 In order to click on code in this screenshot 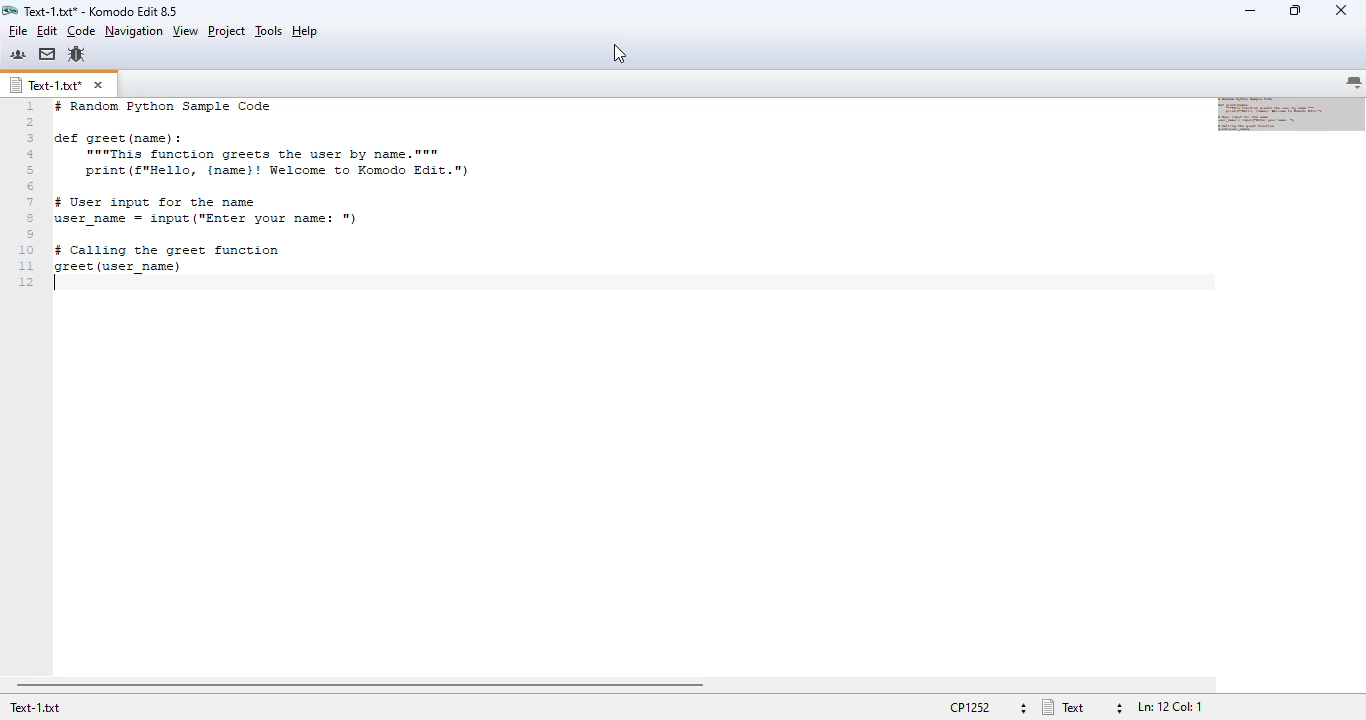, I will do `click(82, 31)`.